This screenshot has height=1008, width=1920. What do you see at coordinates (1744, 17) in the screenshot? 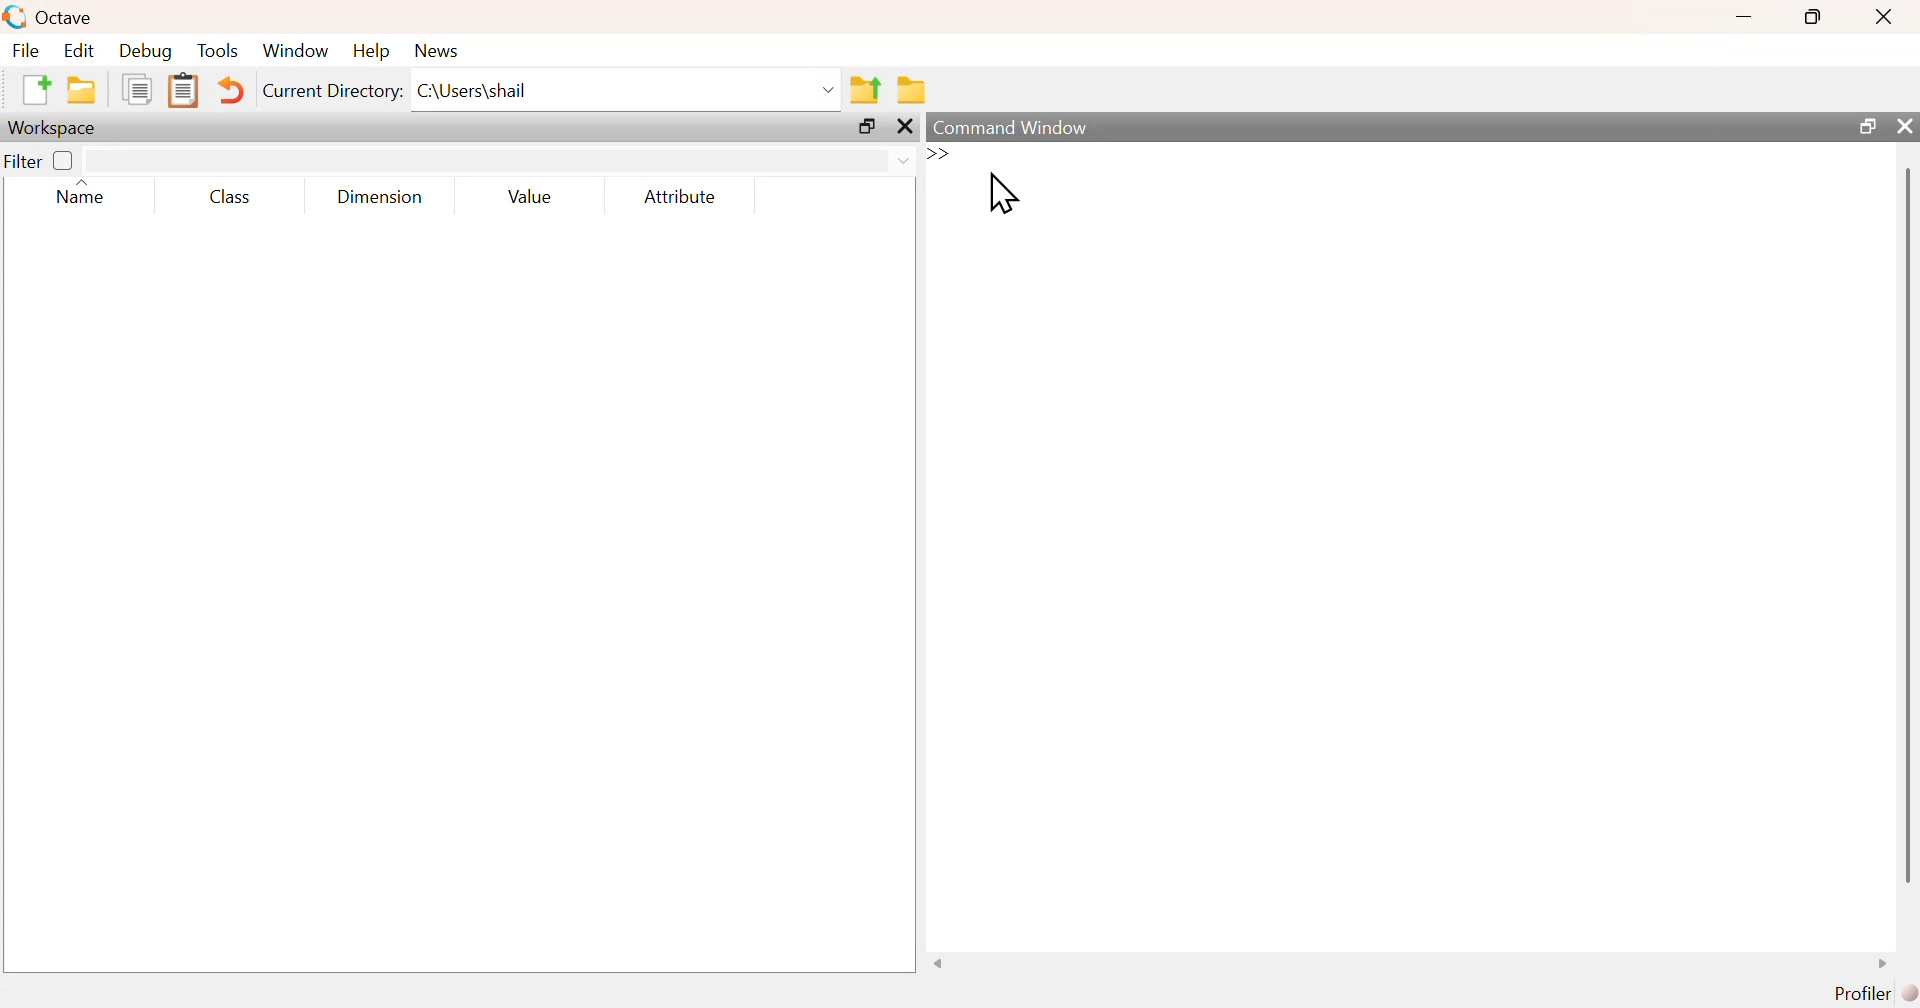
I see `minimize` at bounding box center [1744, 17].